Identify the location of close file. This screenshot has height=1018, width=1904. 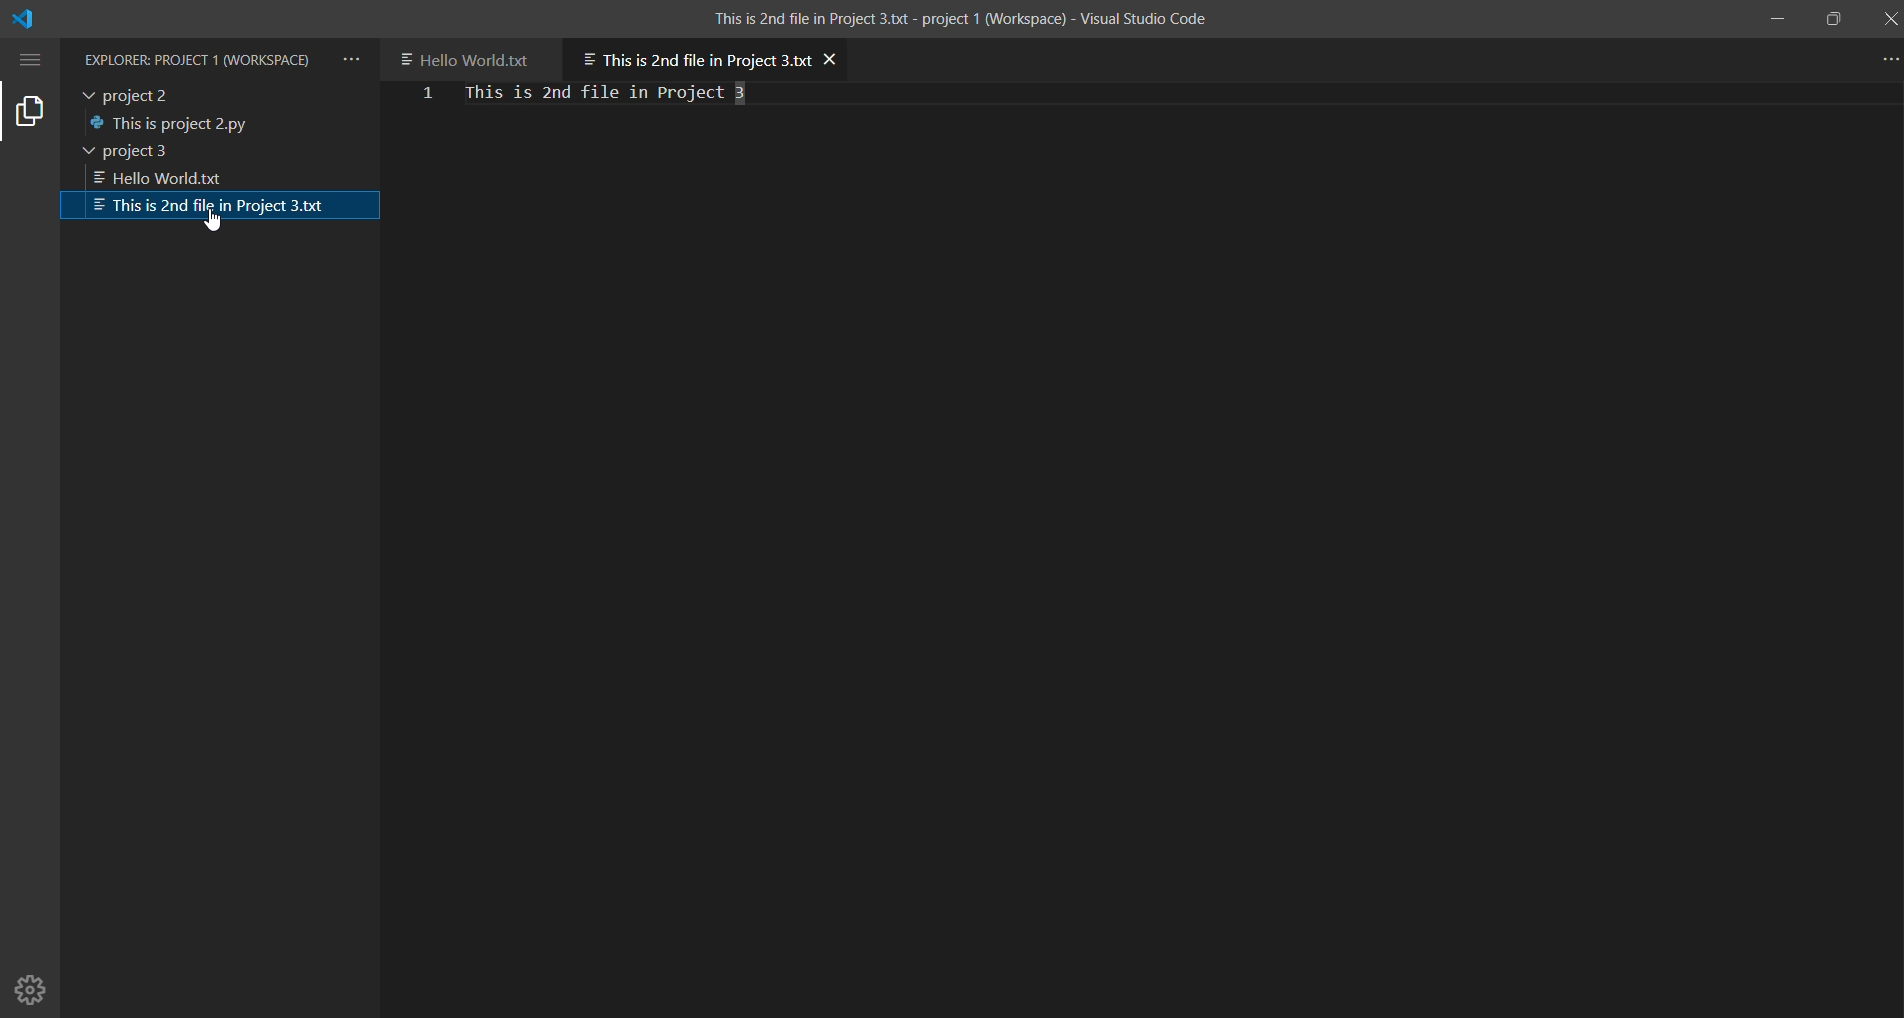
(833, 58).